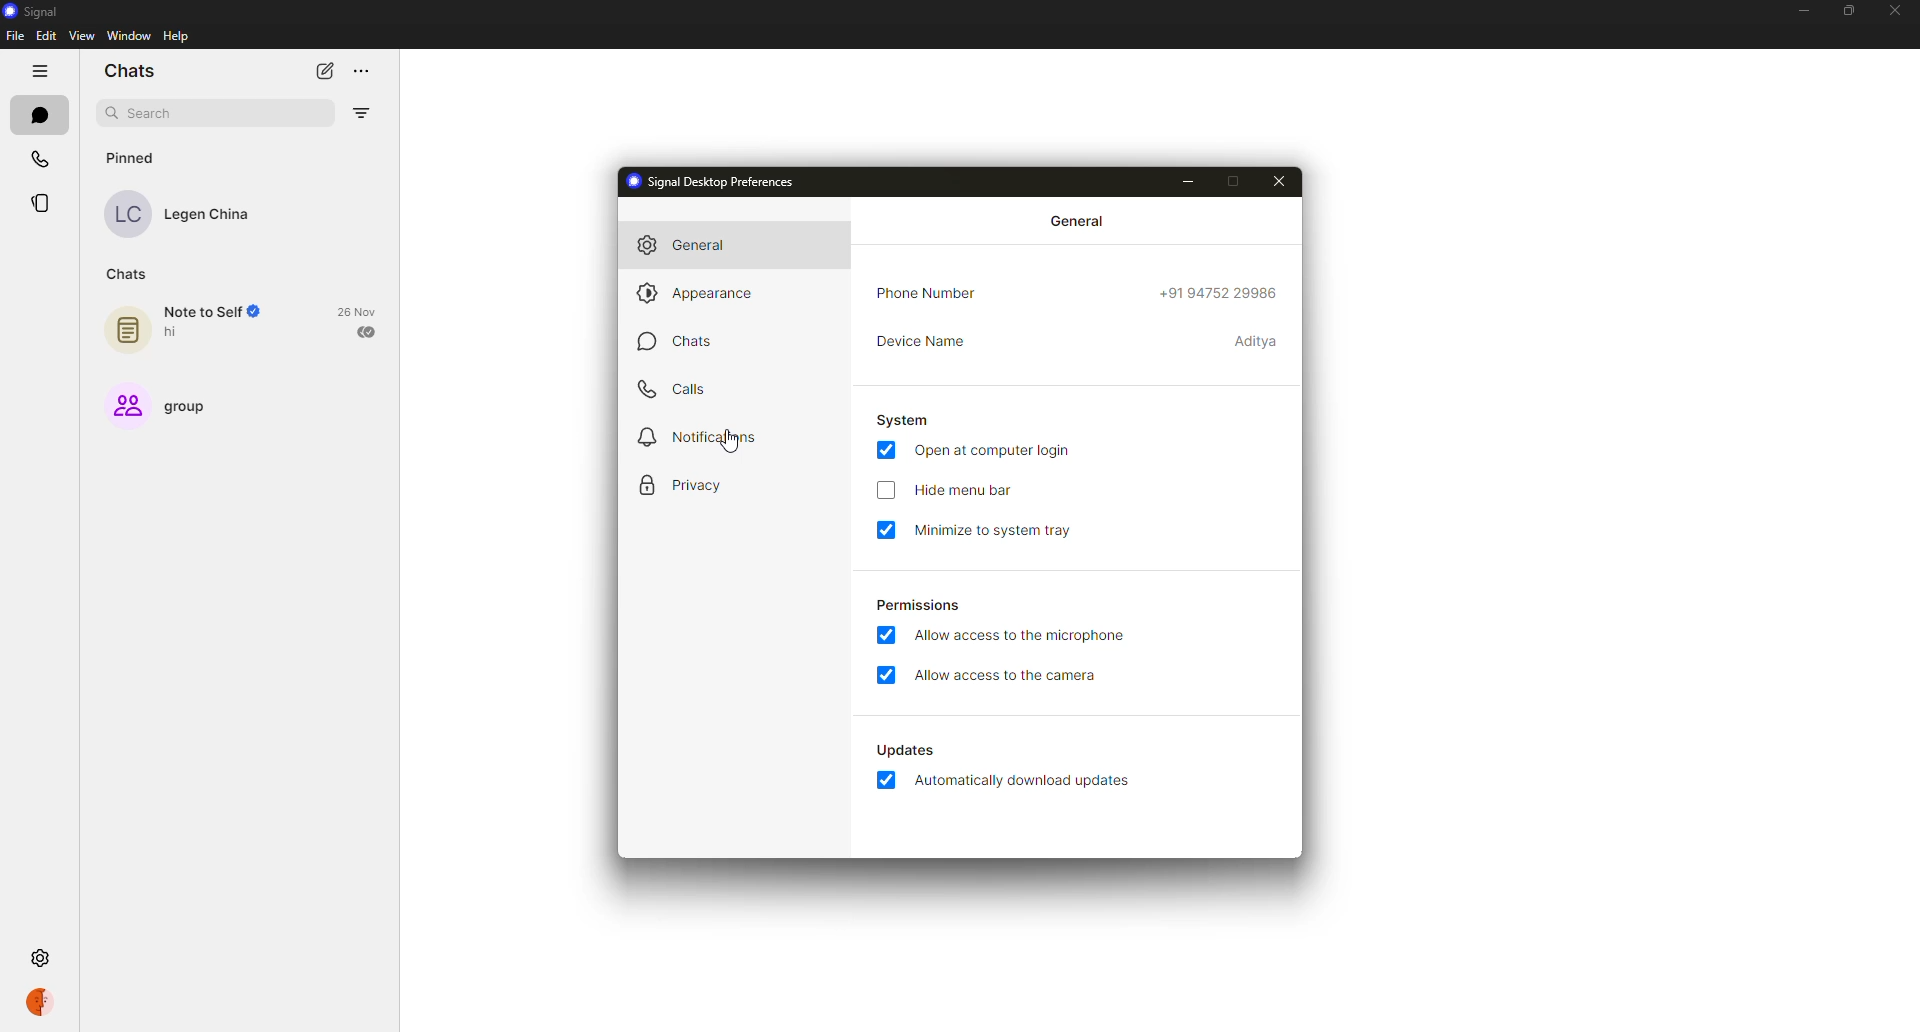 The width and height of the screenshot is (1920, 1032). Describe the element at coordinates (130, 272) in the screenshot. I see `chats` at that location.